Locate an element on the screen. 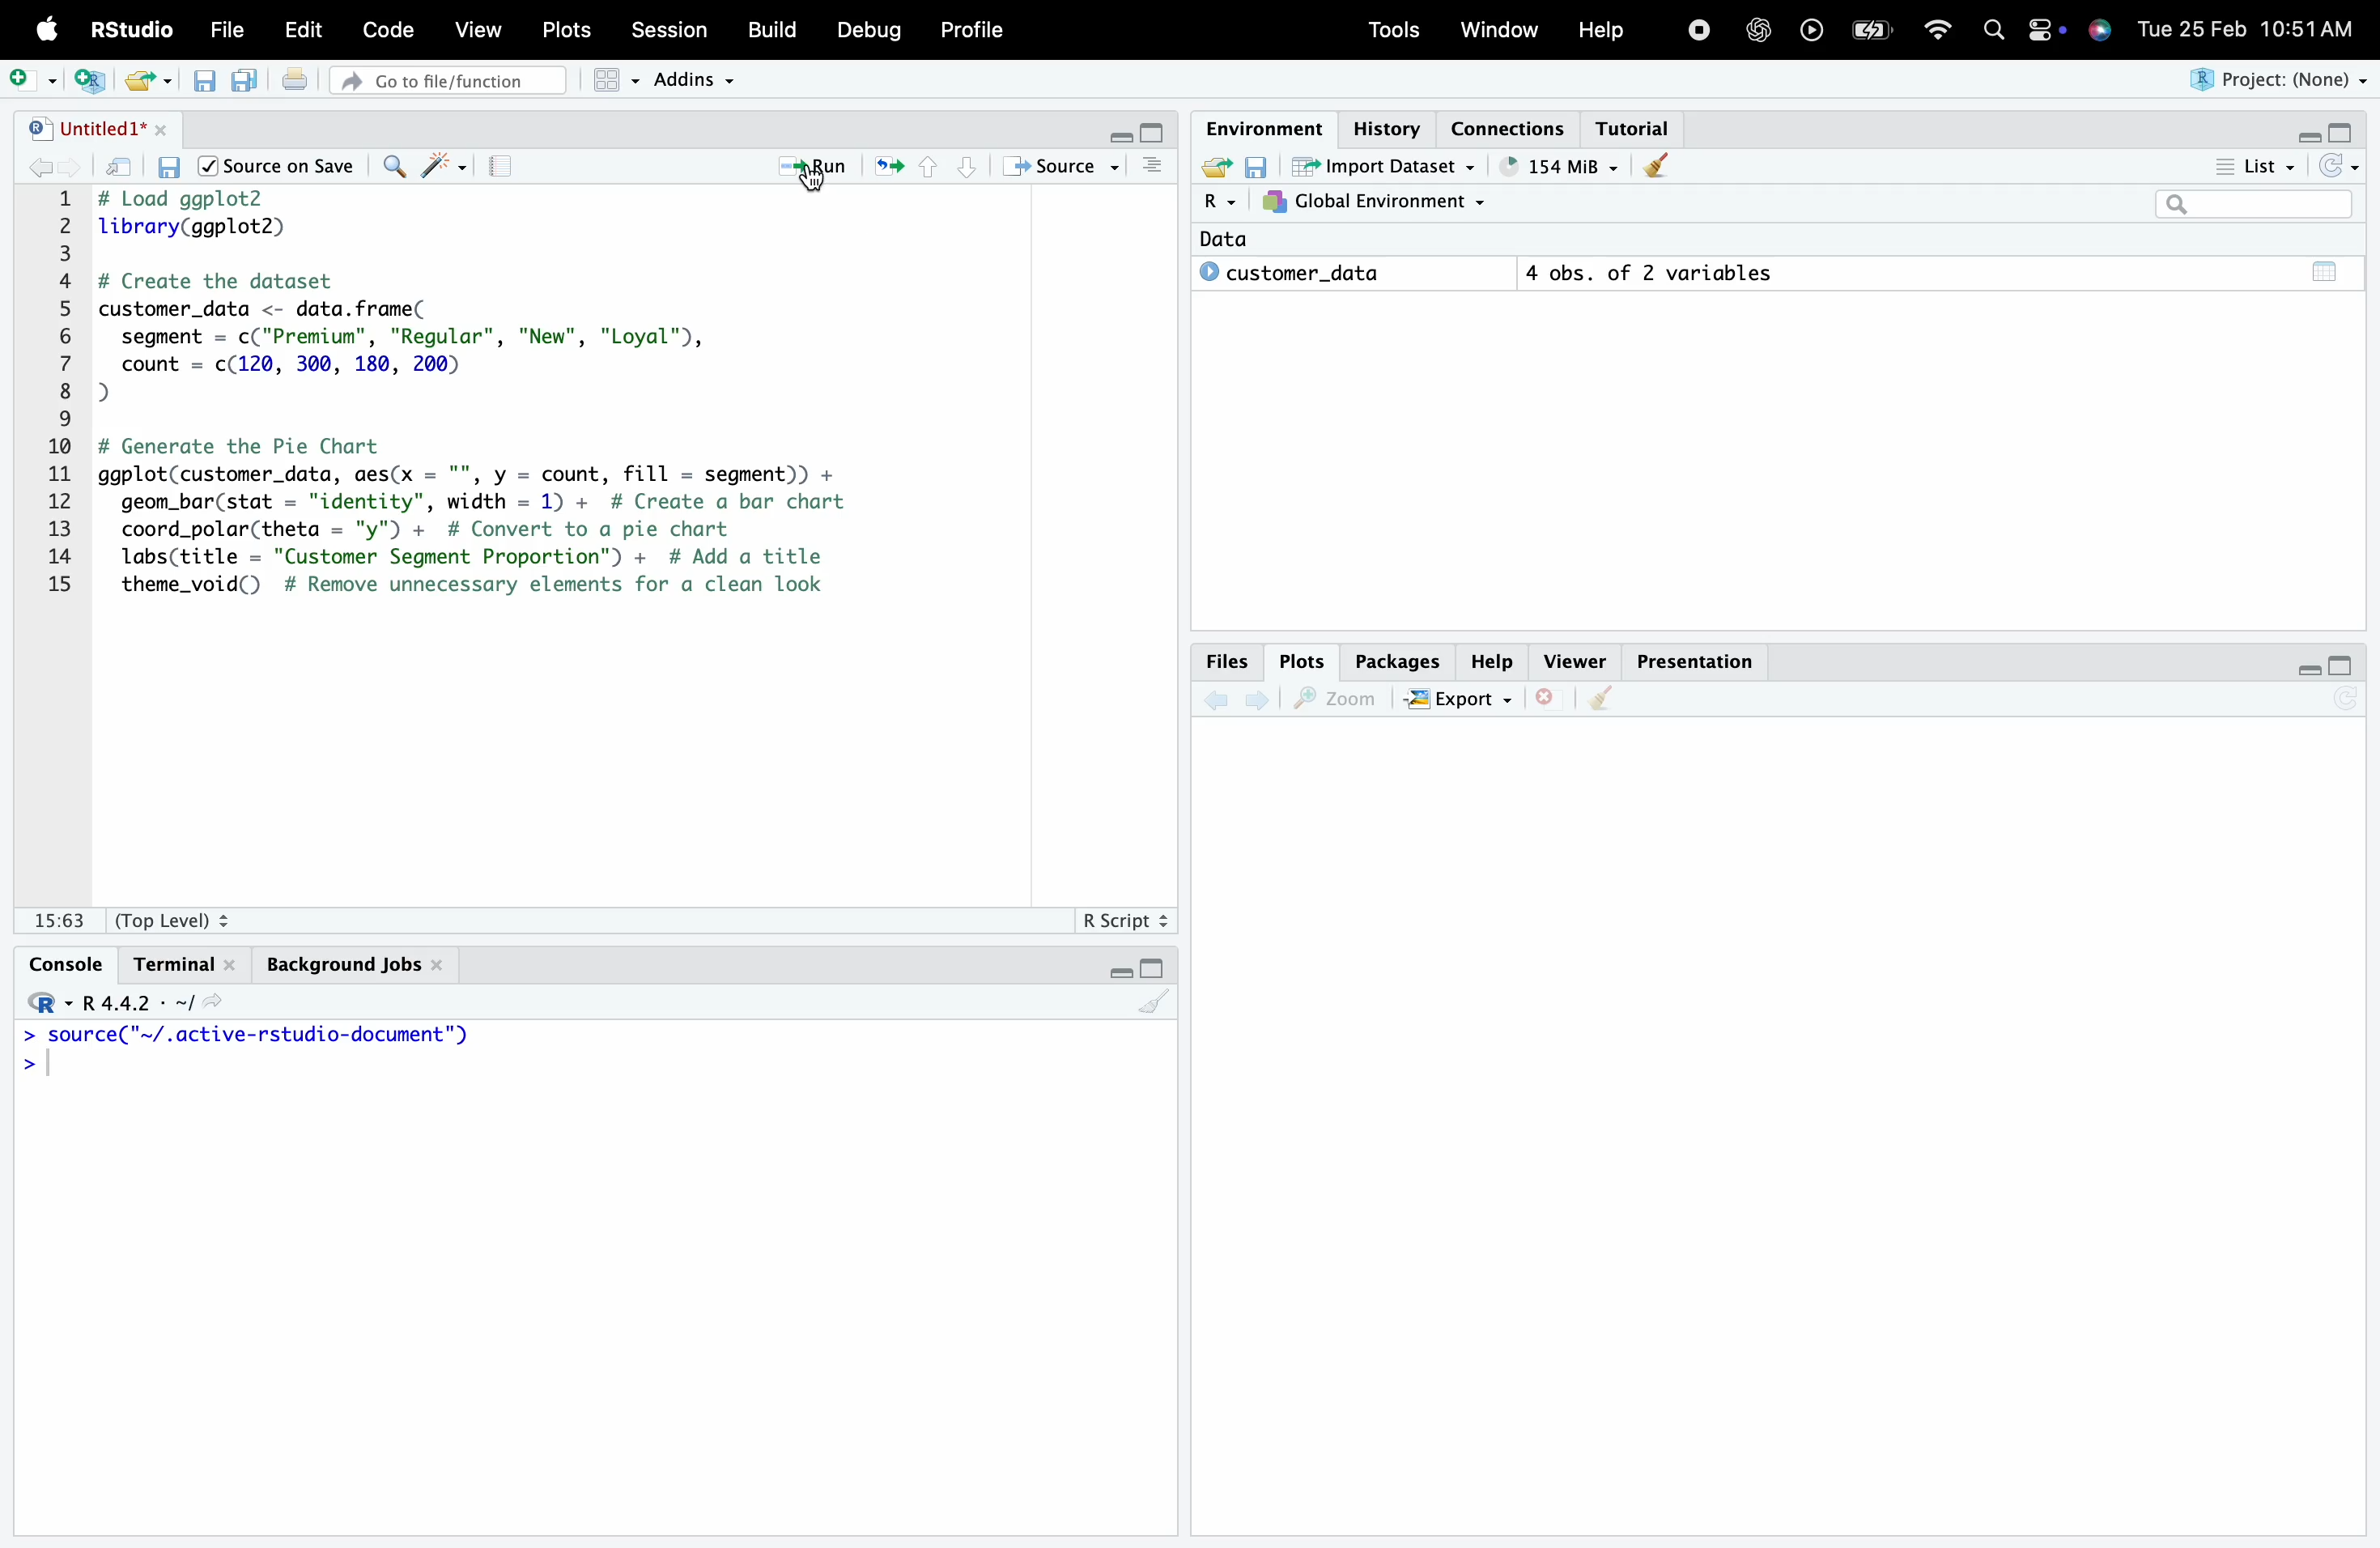 The width and height of the screenshot is (2380, 1548). close is located at coordinates (1550, 712).